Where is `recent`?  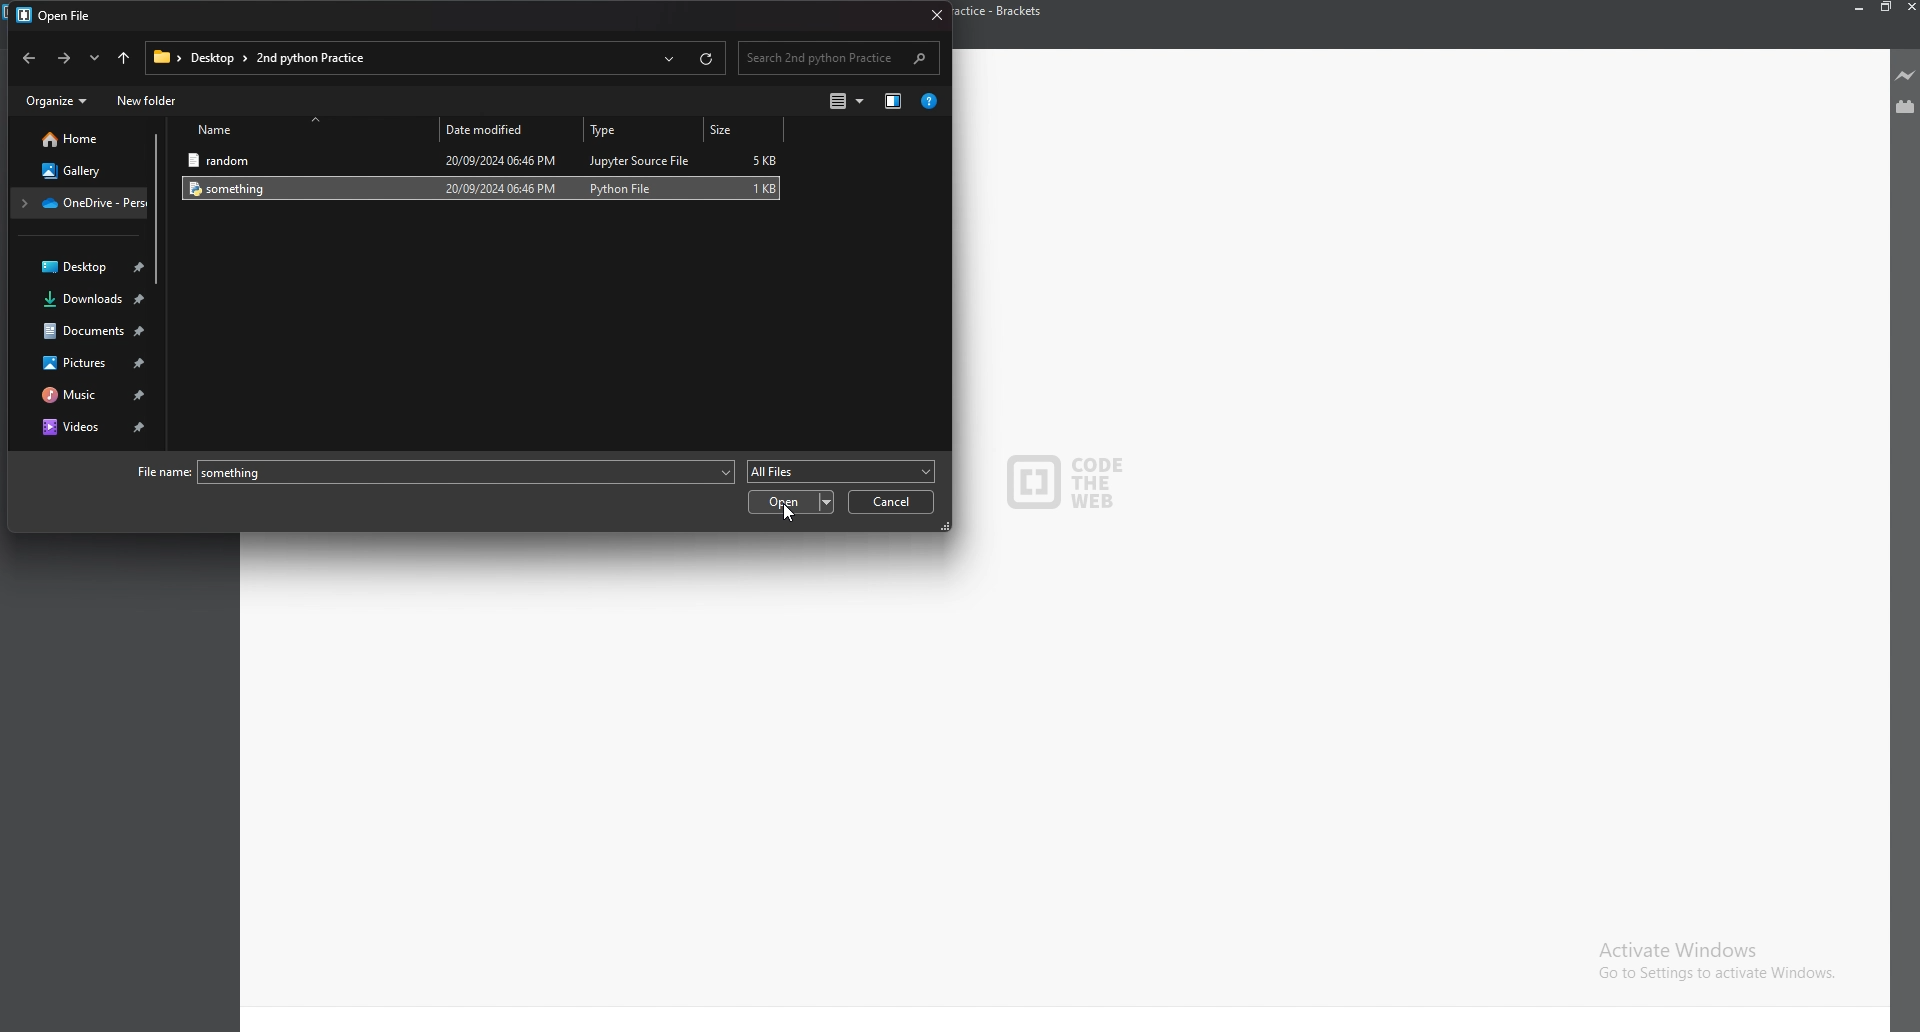 recent is located at coordinates (93, 57).